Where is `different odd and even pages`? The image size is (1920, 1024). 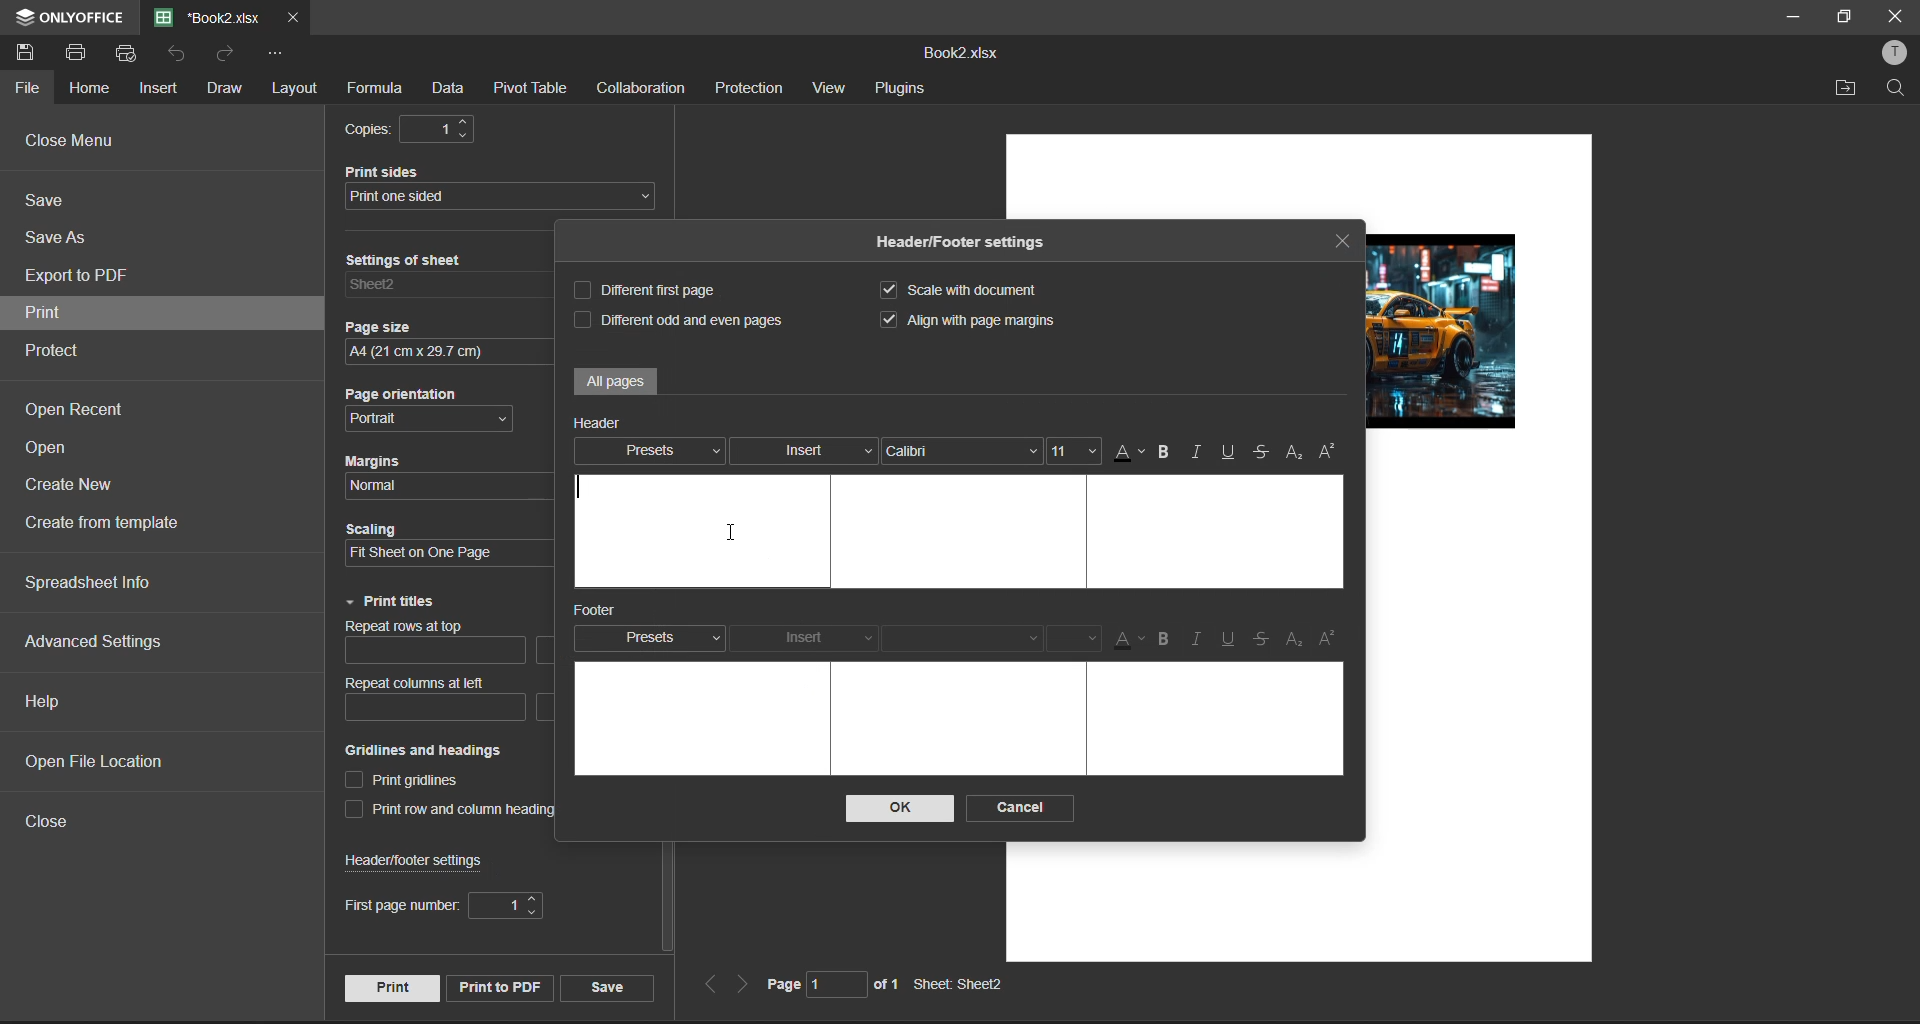
different odd and even pages is located at coordinates (677, 317).